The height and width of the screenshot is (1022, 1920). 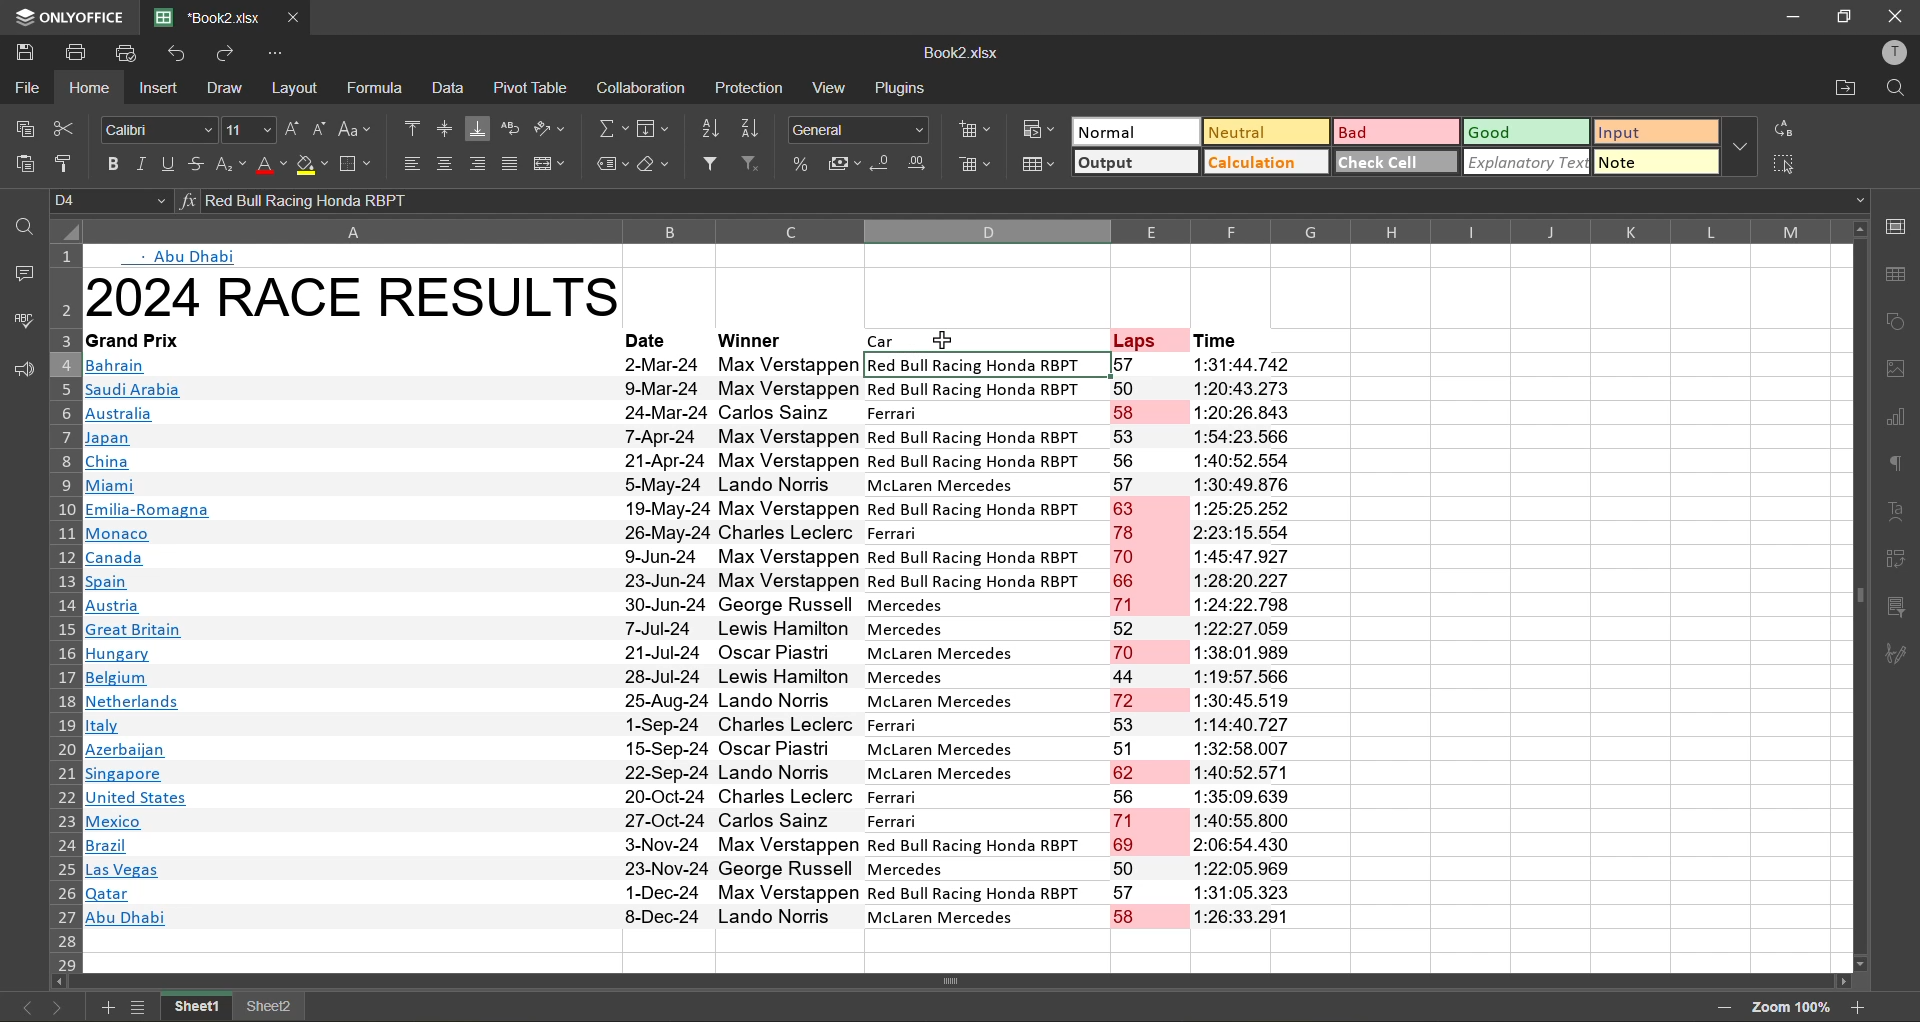 I want to click on decrease decimal, so click(x=882, y=165).